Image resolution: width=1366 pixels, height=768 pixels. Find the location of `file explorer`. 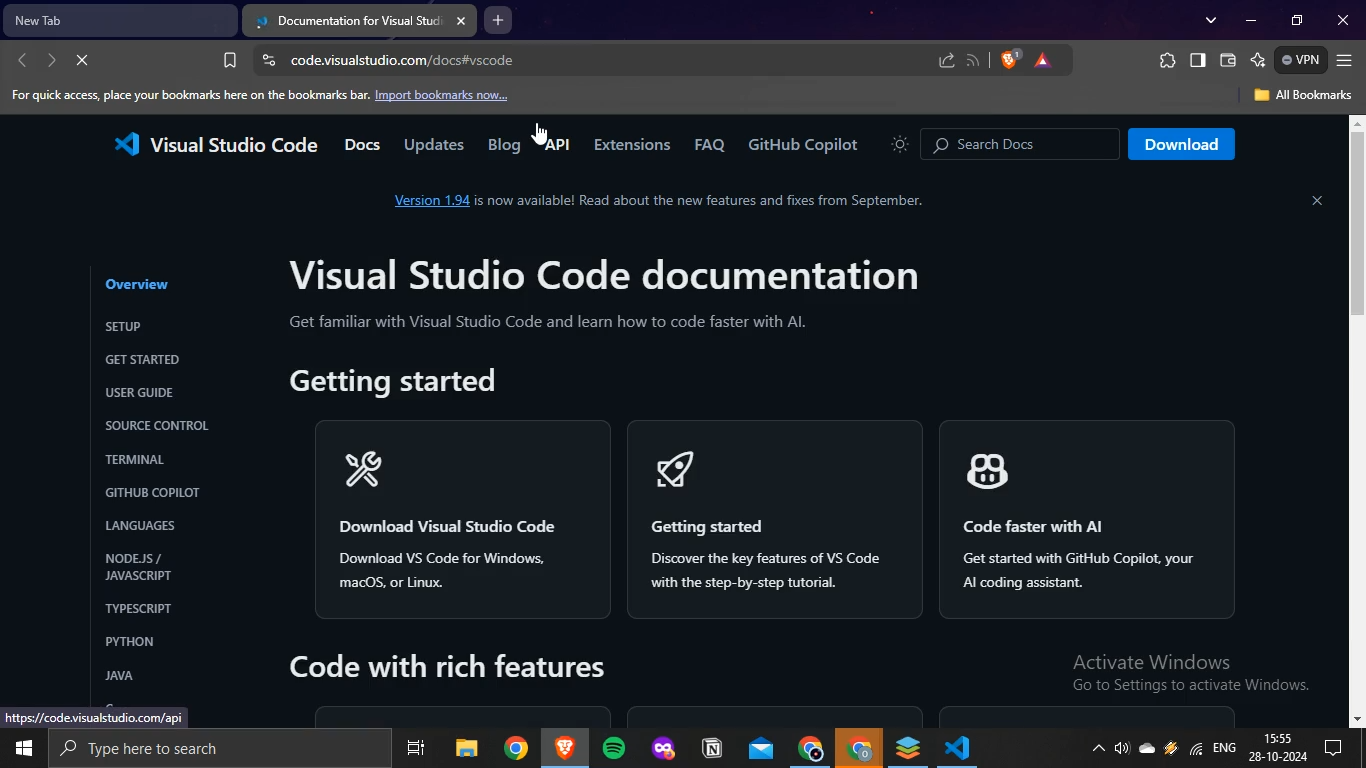

file explorer is located at coordinates (465, 750).